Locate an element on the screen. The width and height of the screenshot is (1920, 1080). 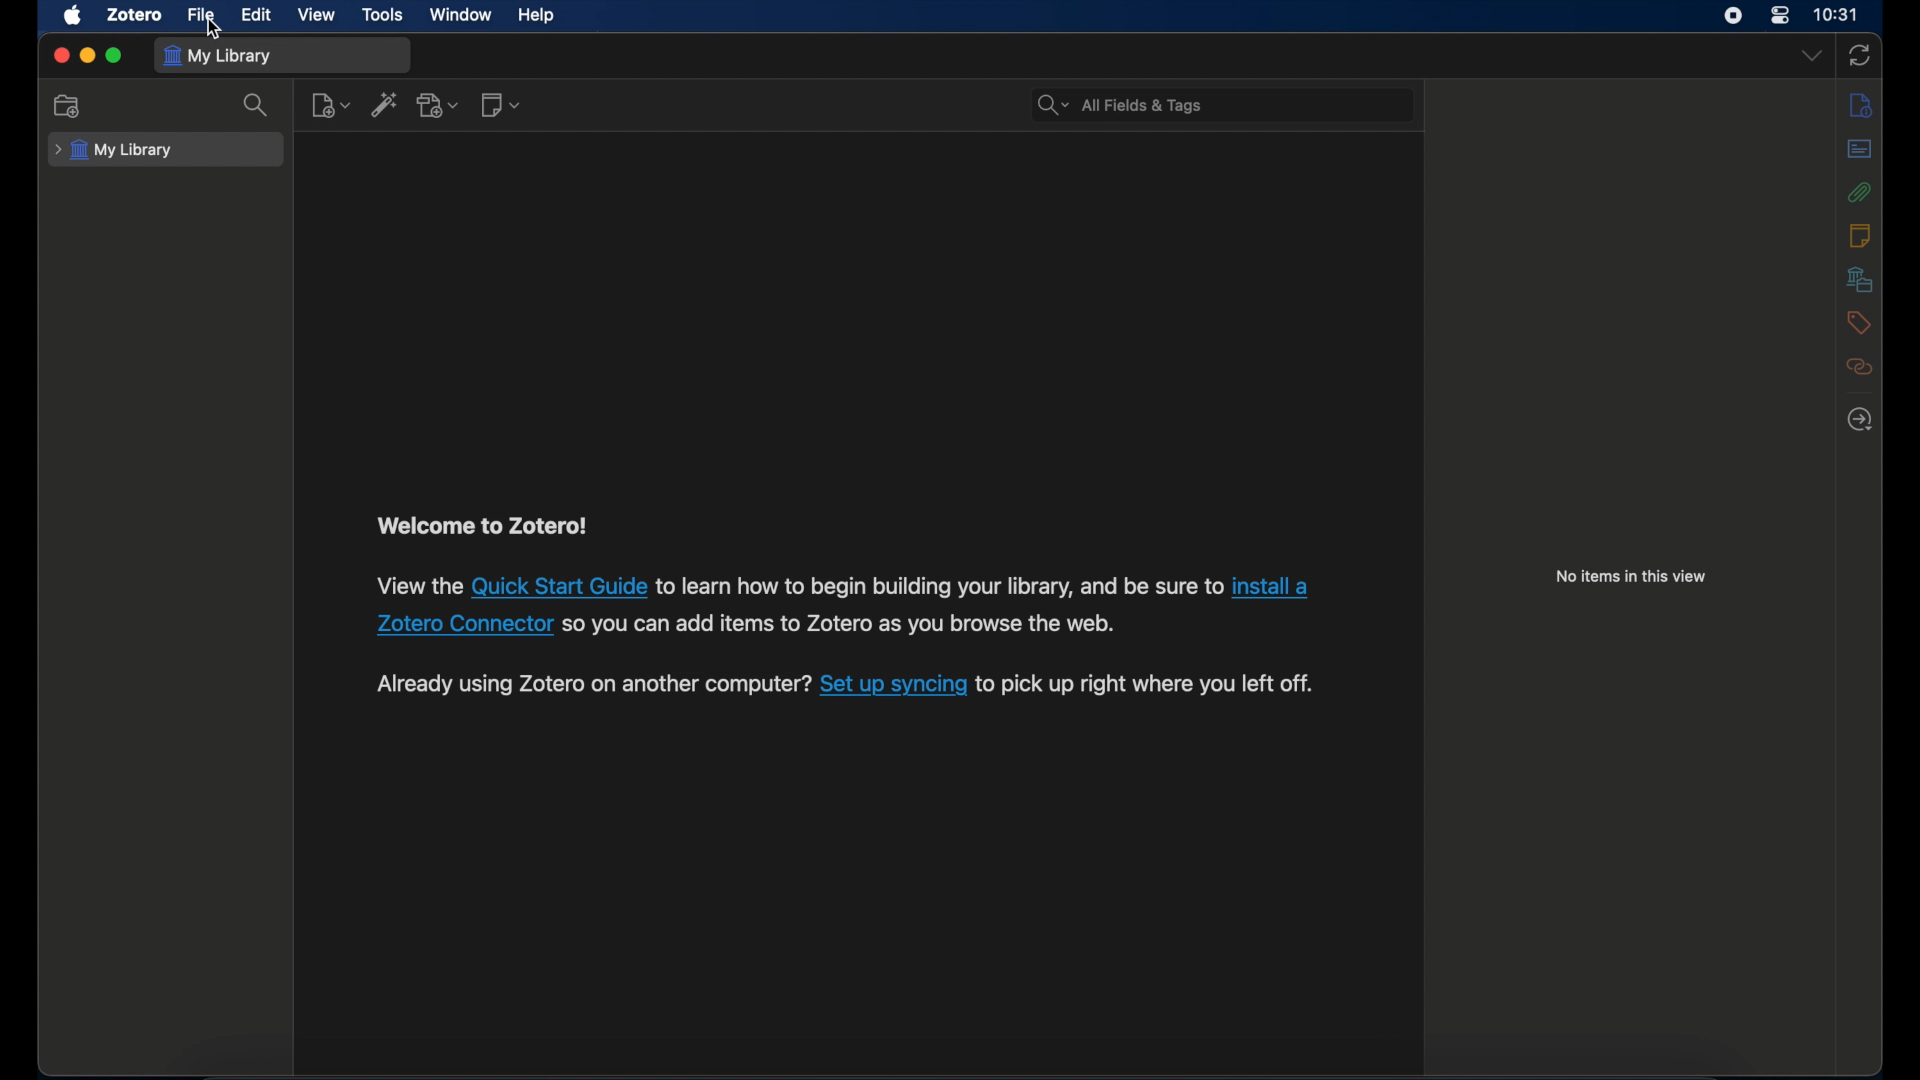
 is located at coordinates (893, 684).